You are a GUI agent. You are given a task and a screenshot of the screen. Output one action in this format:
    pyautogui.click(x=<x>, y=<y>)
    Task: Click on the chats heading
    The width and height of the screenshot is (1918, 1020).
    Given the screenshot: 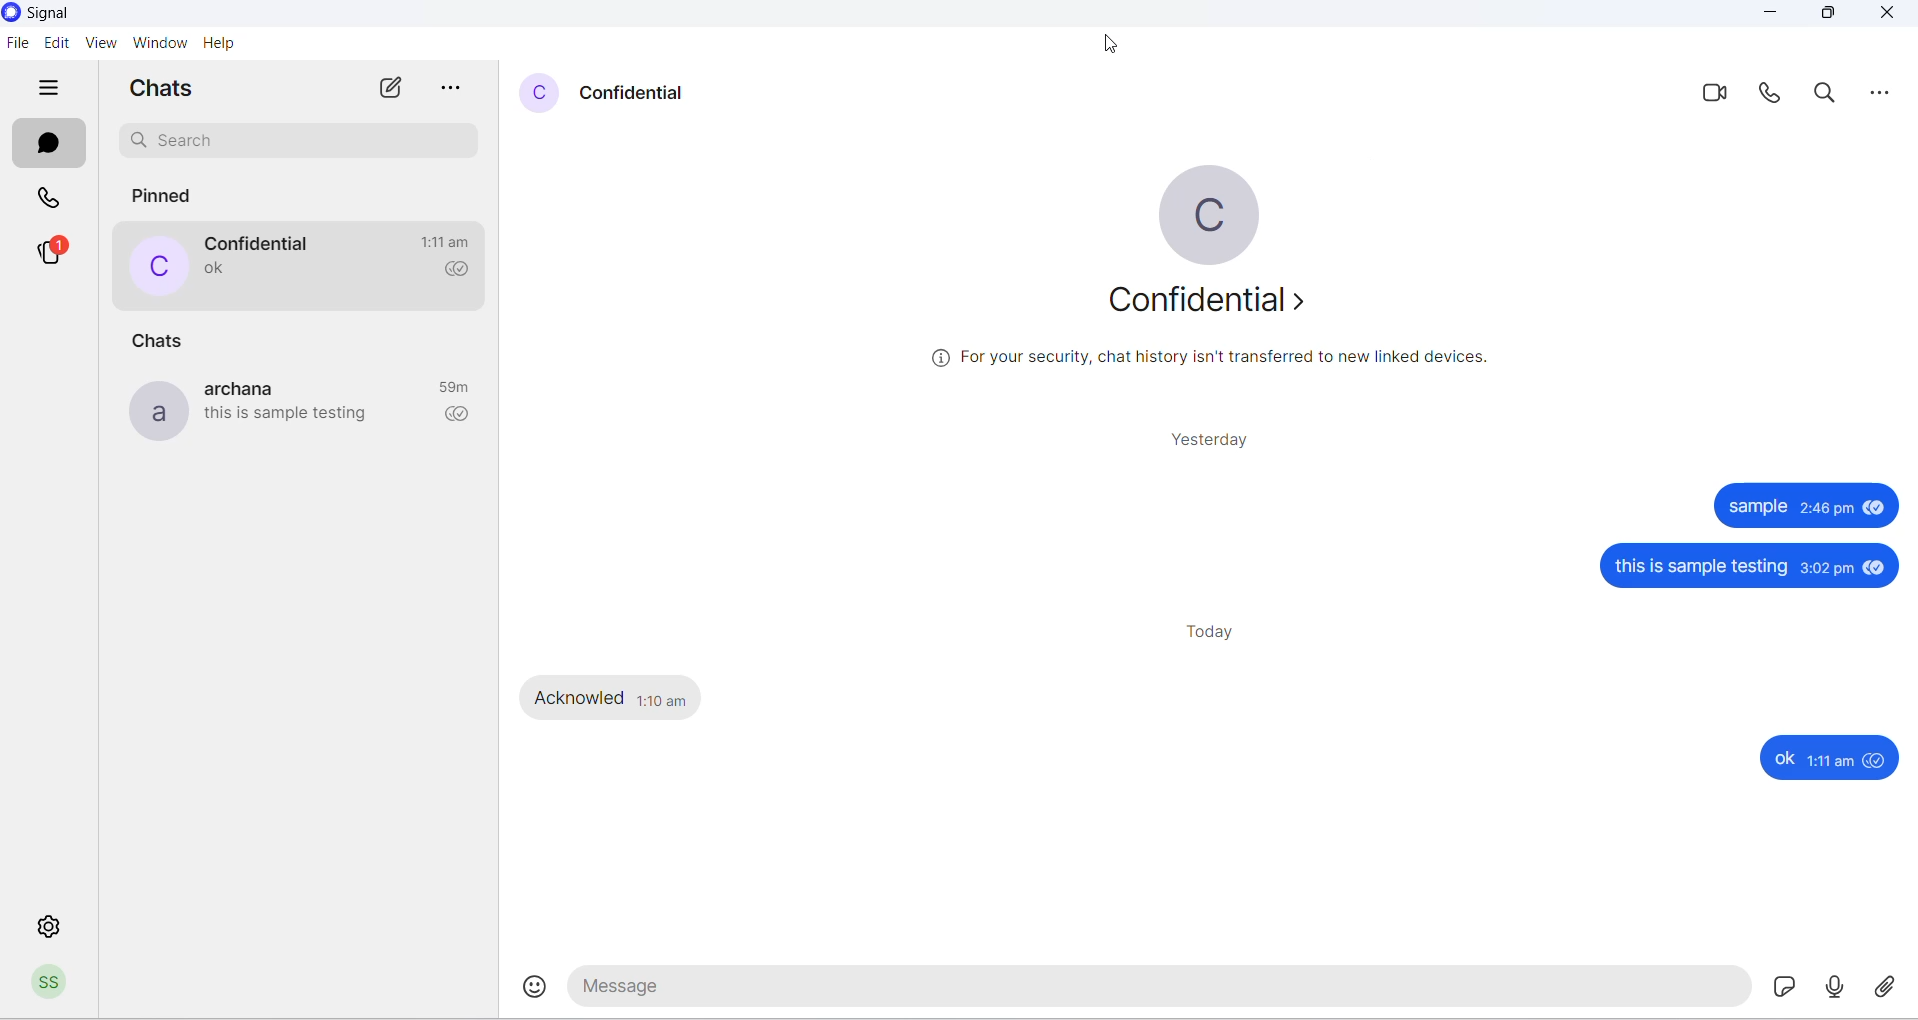 What is the action you would take?
    pyautogui.click(x=160, y=345)
    